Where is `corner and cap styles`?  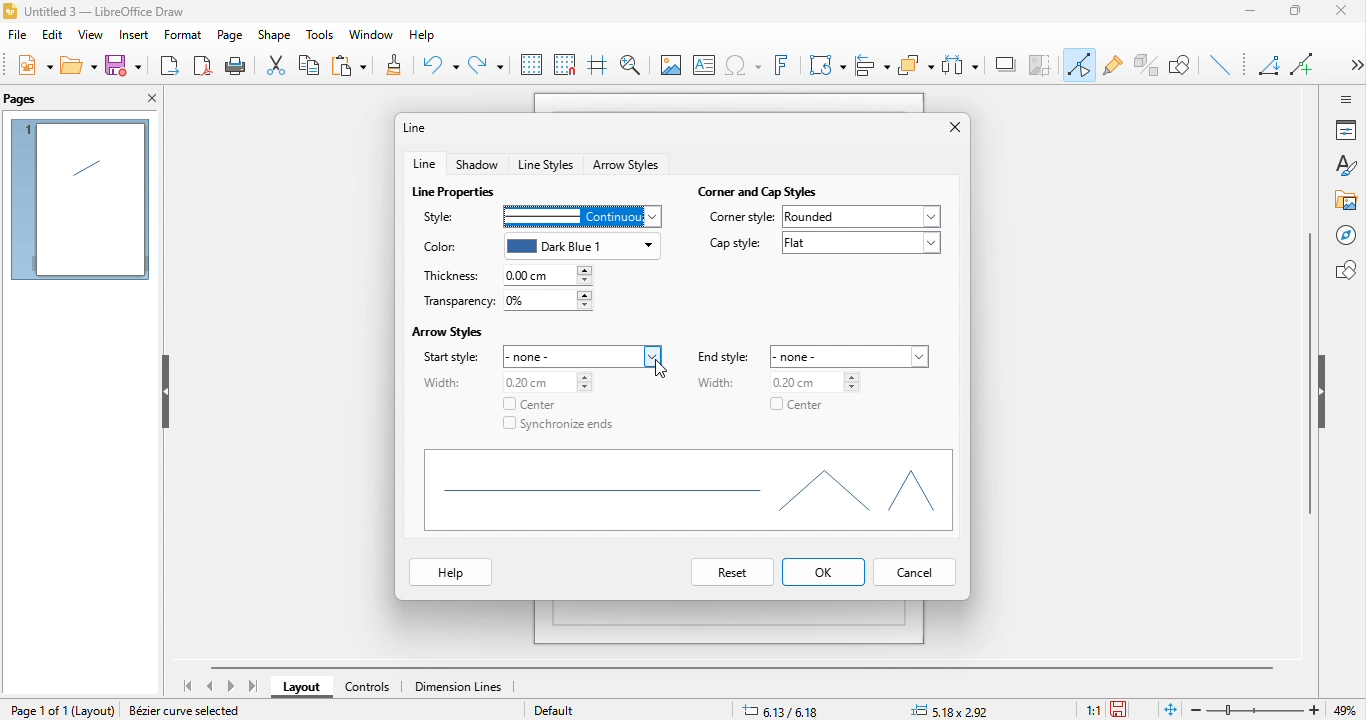
corner and cap styles is located at coordinates (761, 188).